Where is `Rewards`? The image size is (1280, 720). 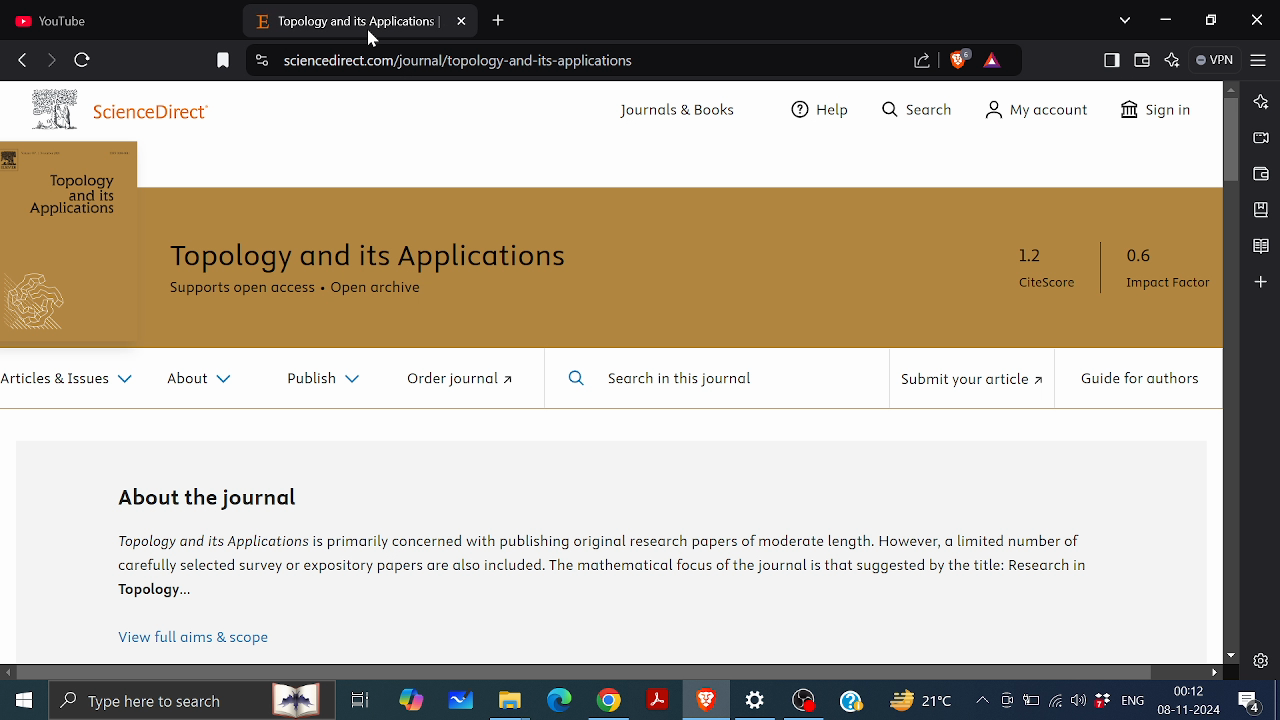
Rewards is located at coordinates (992, 60).